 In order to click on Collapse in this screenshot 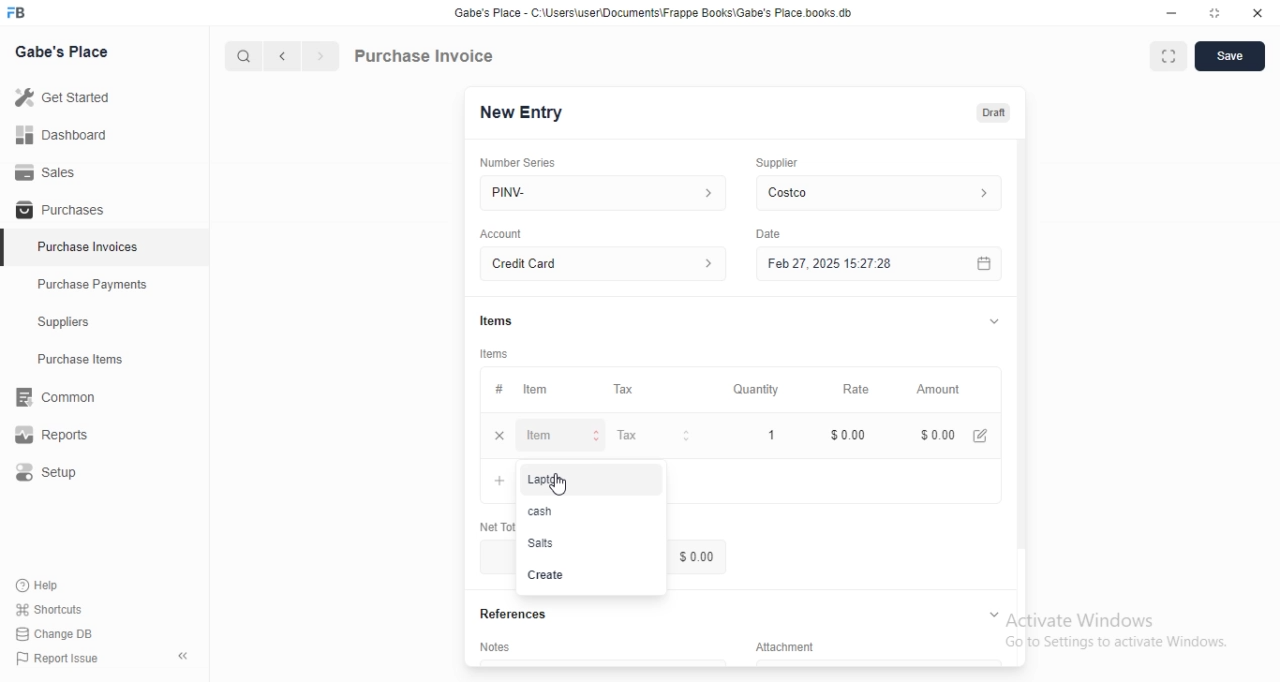, I will do `click(994, 321)`.